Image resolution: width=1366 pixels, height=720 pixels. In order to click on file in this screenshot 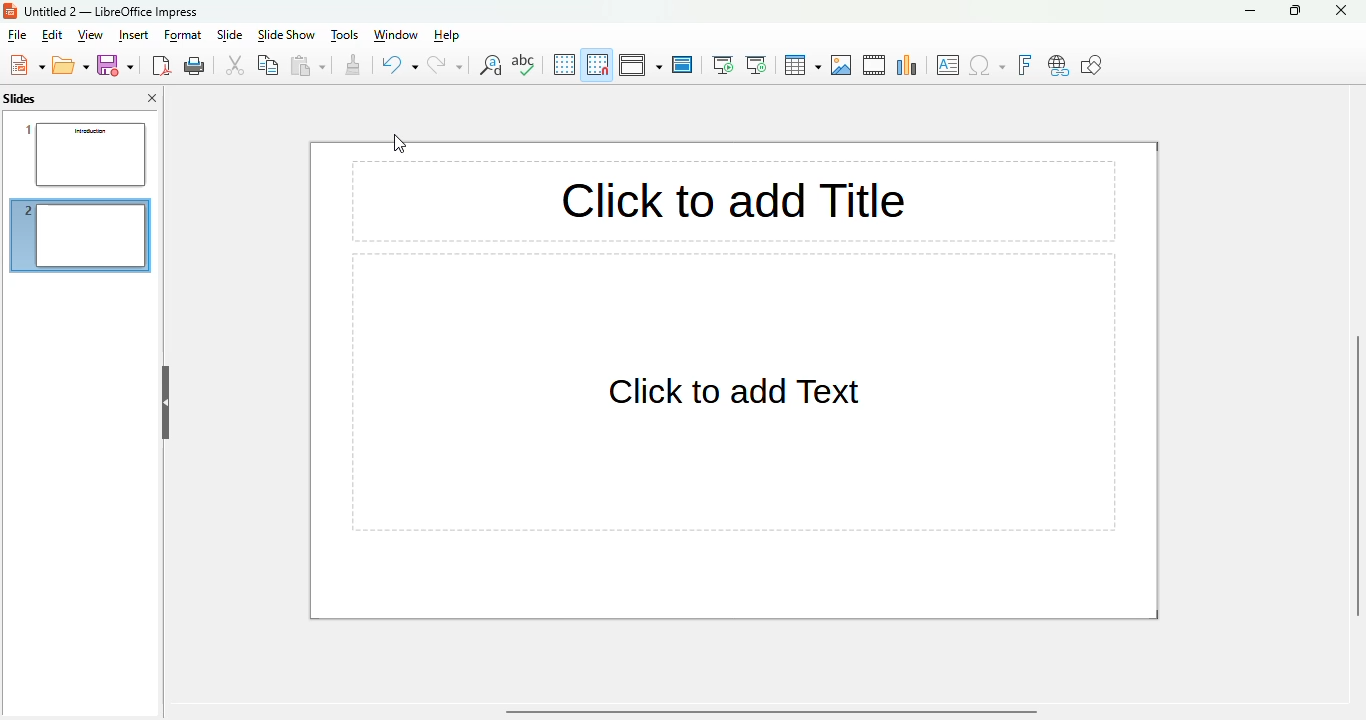, I will do `click(16, 35)`.